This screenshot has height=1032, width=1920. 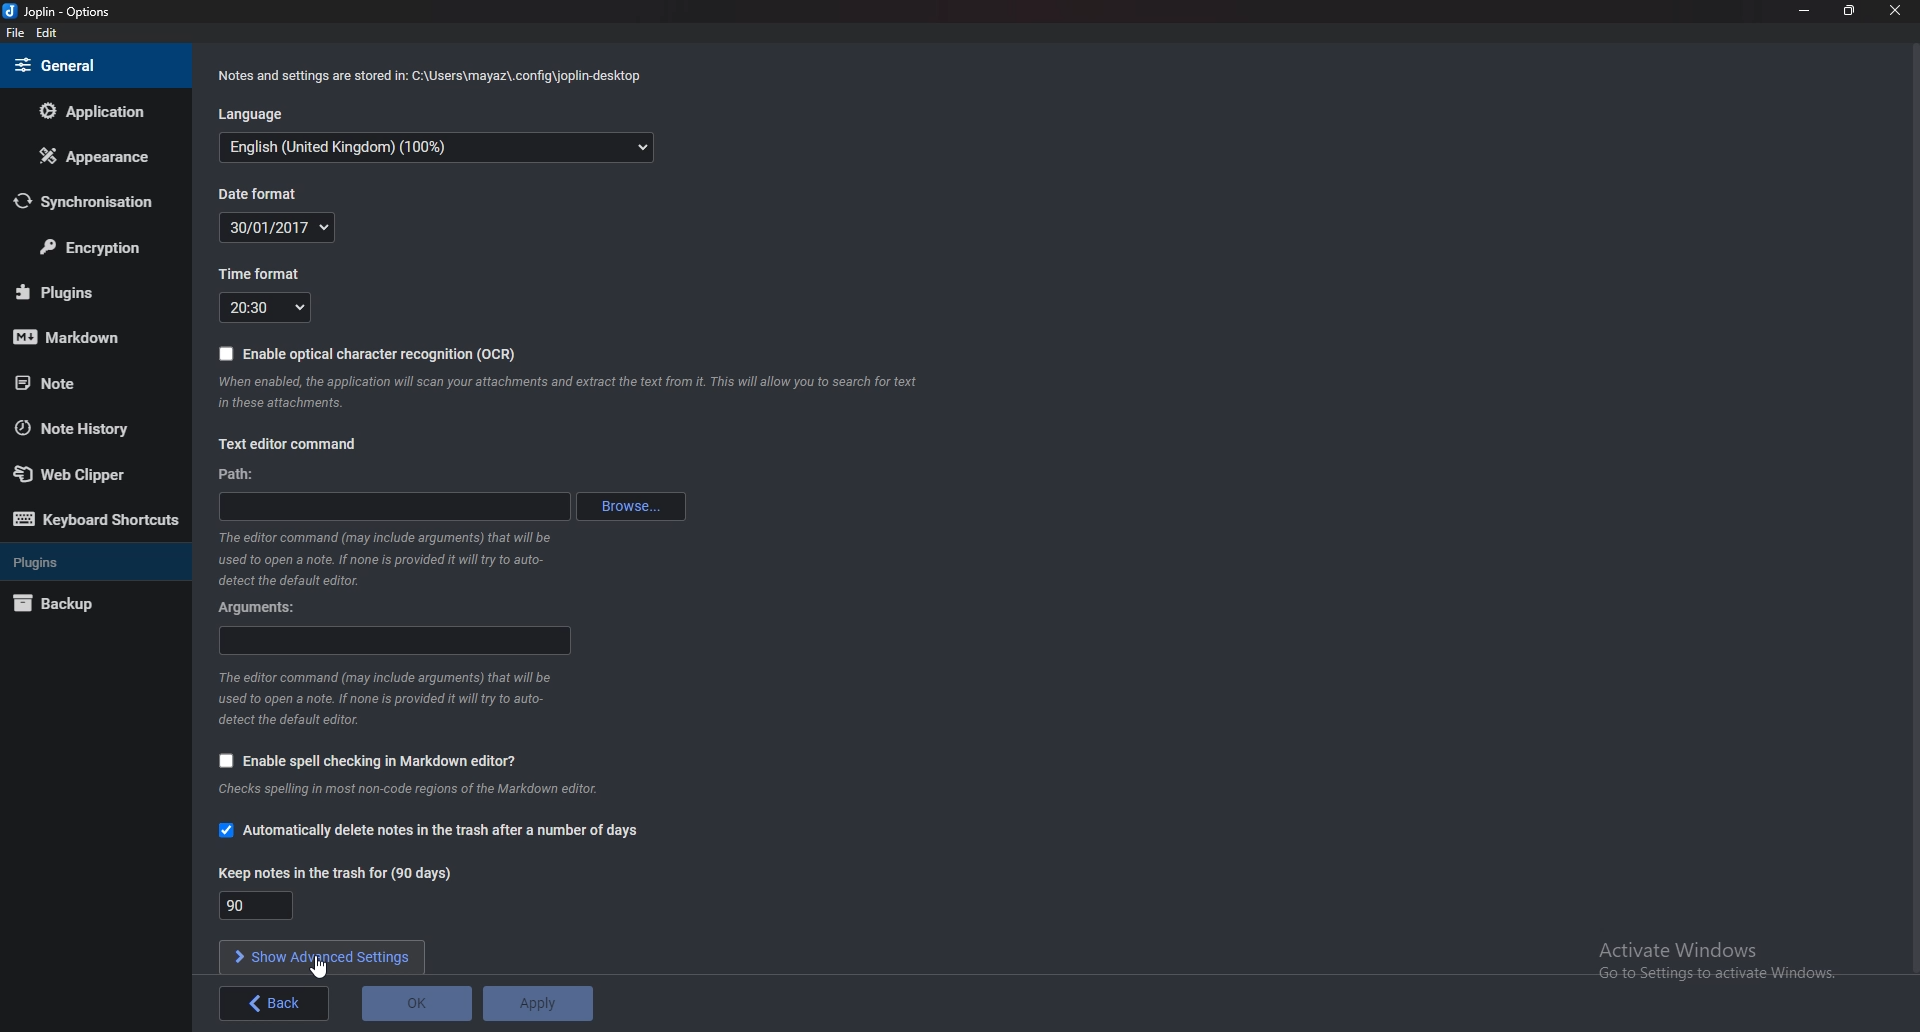 What do you see at coordinates (401, 793) in the screenshot?
I see `Info` at bounding box center [401, 793].